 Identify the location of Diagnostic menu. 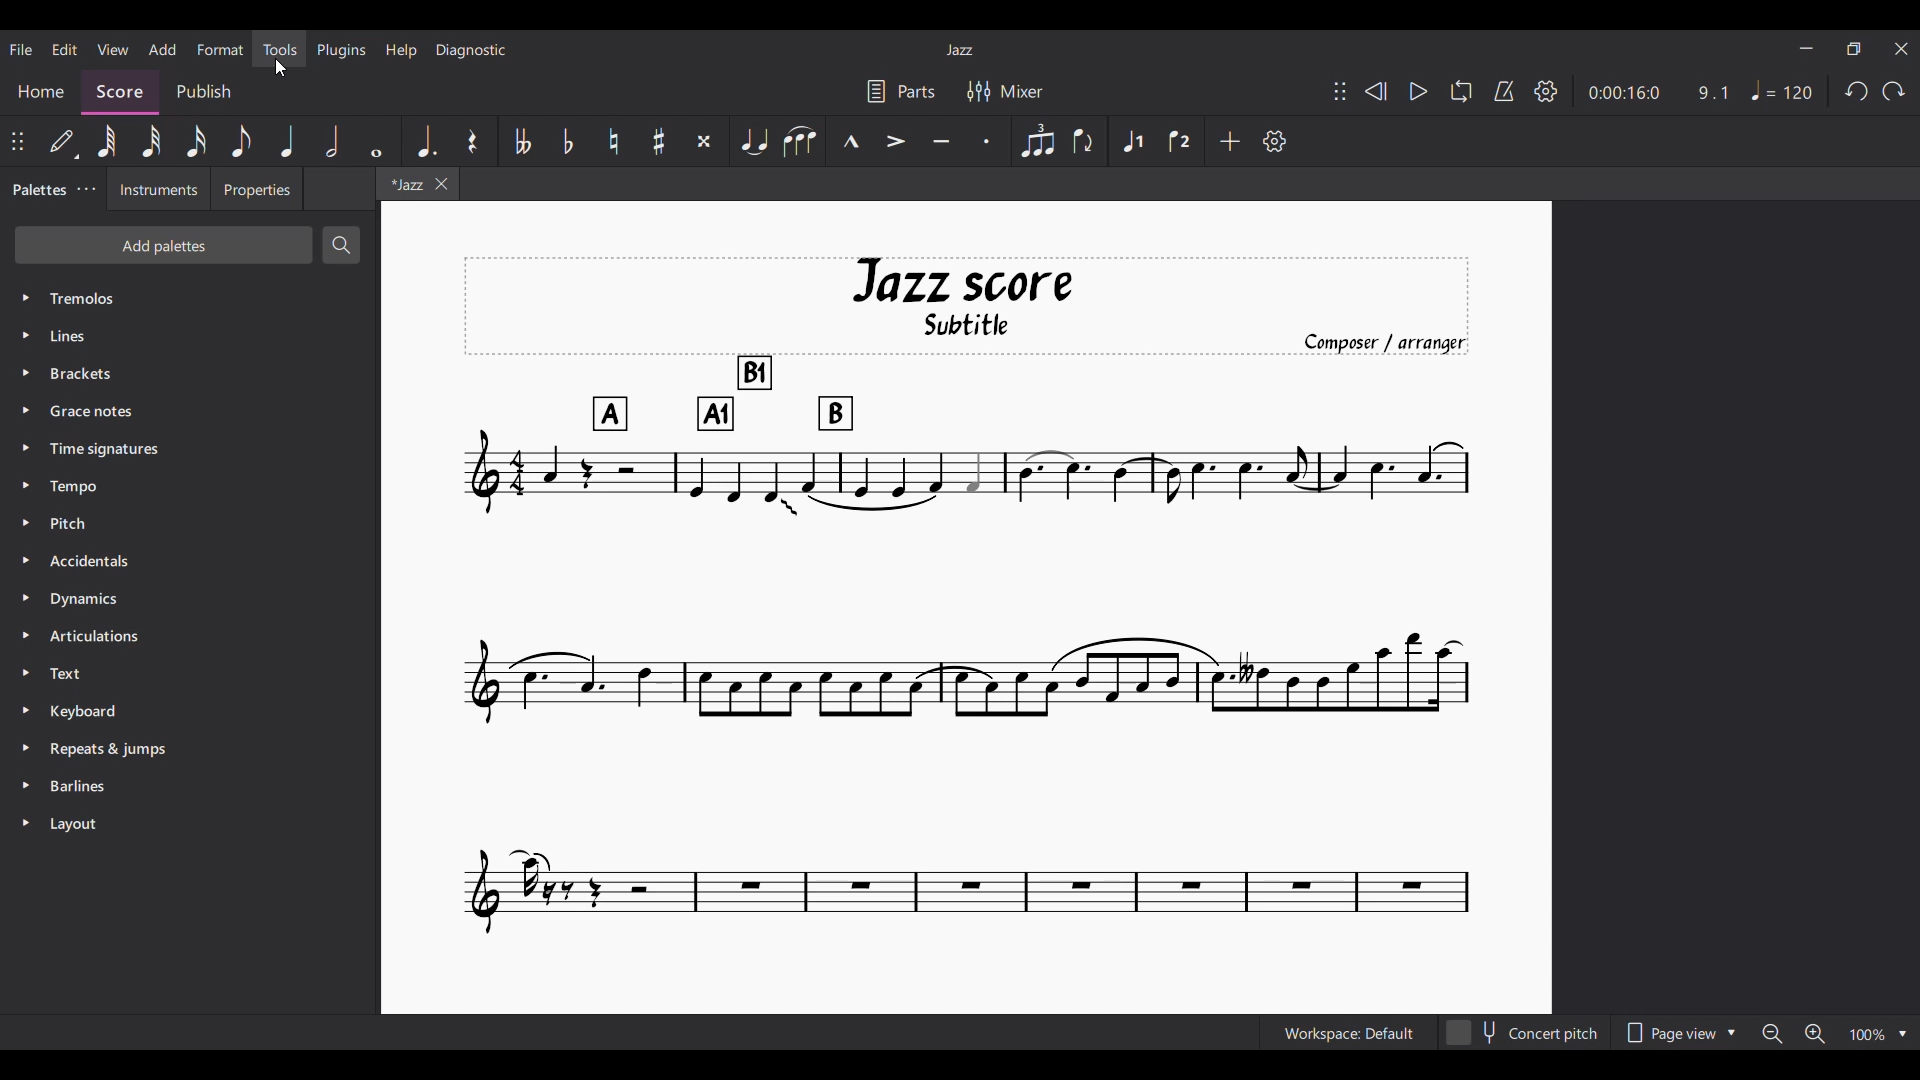
(471, 50).